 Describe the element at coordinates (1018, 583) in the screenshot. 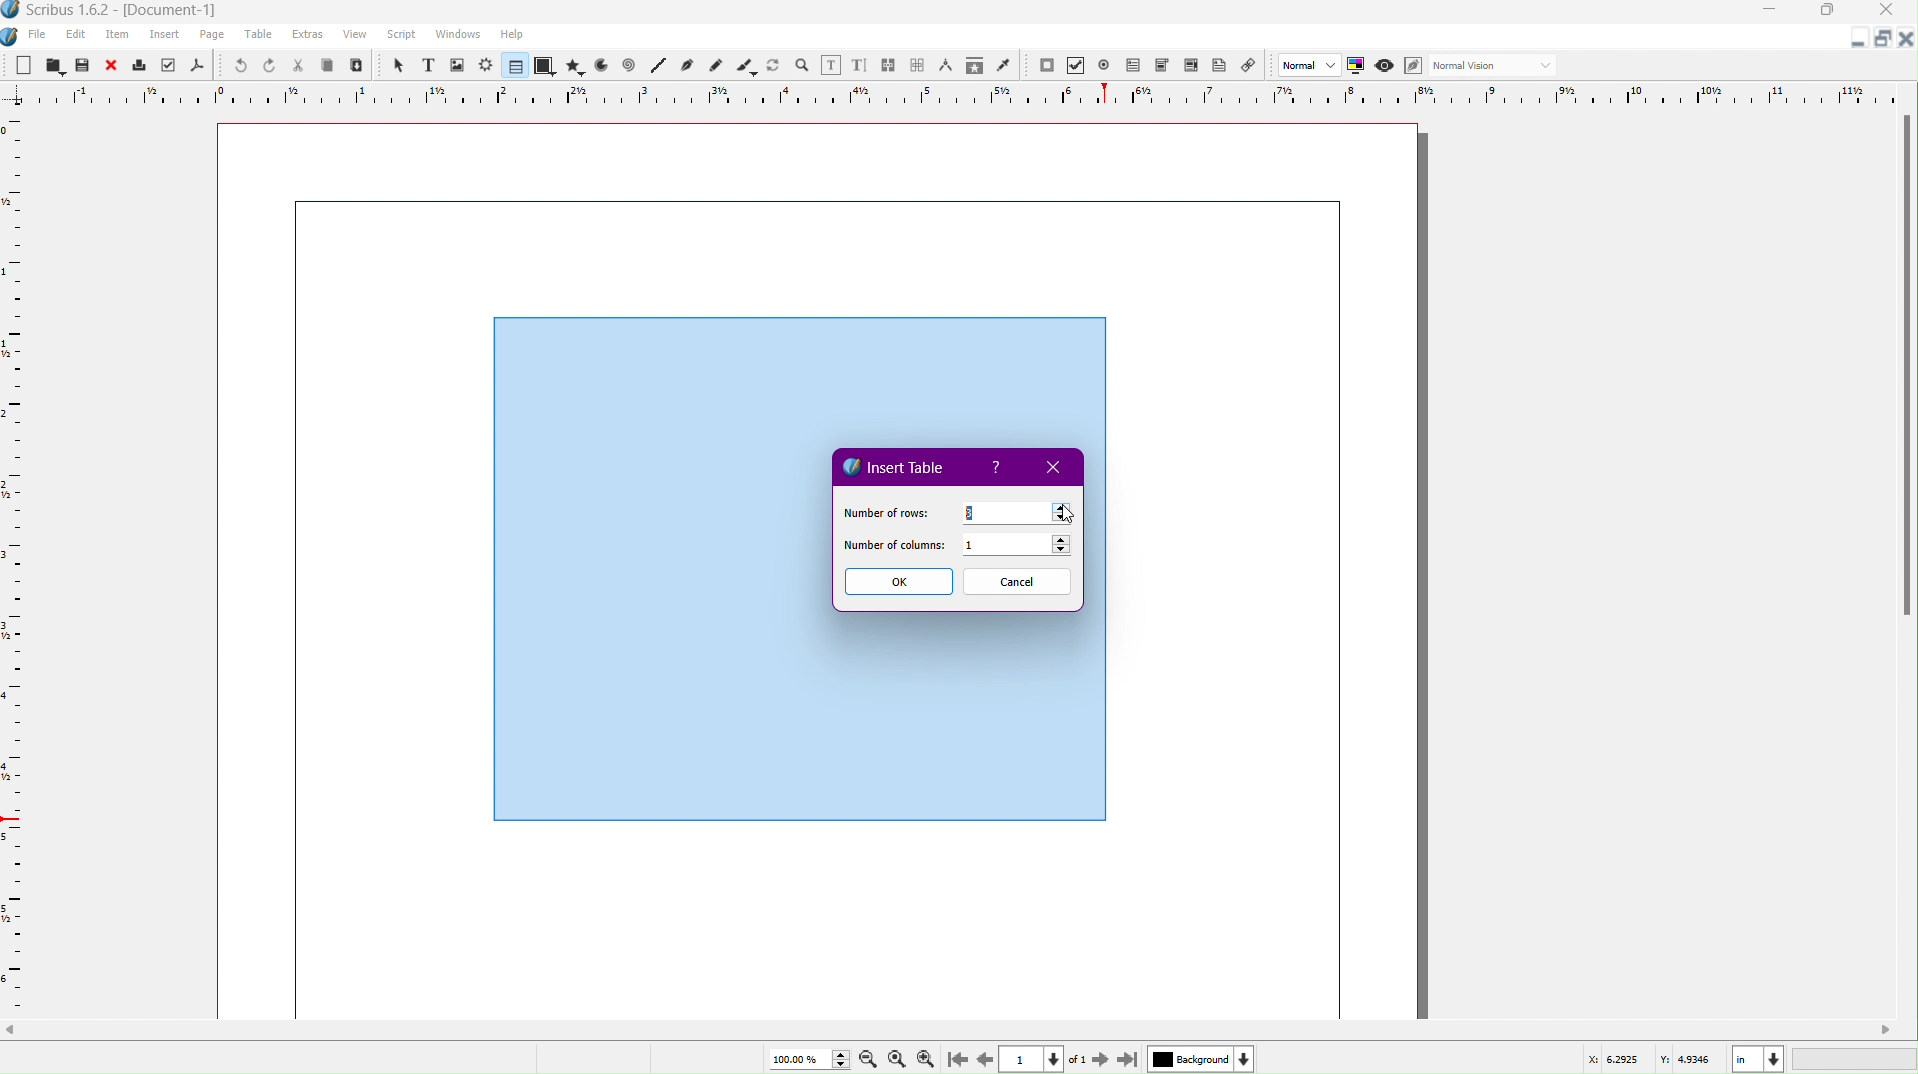

I see `Cancel` at that location.